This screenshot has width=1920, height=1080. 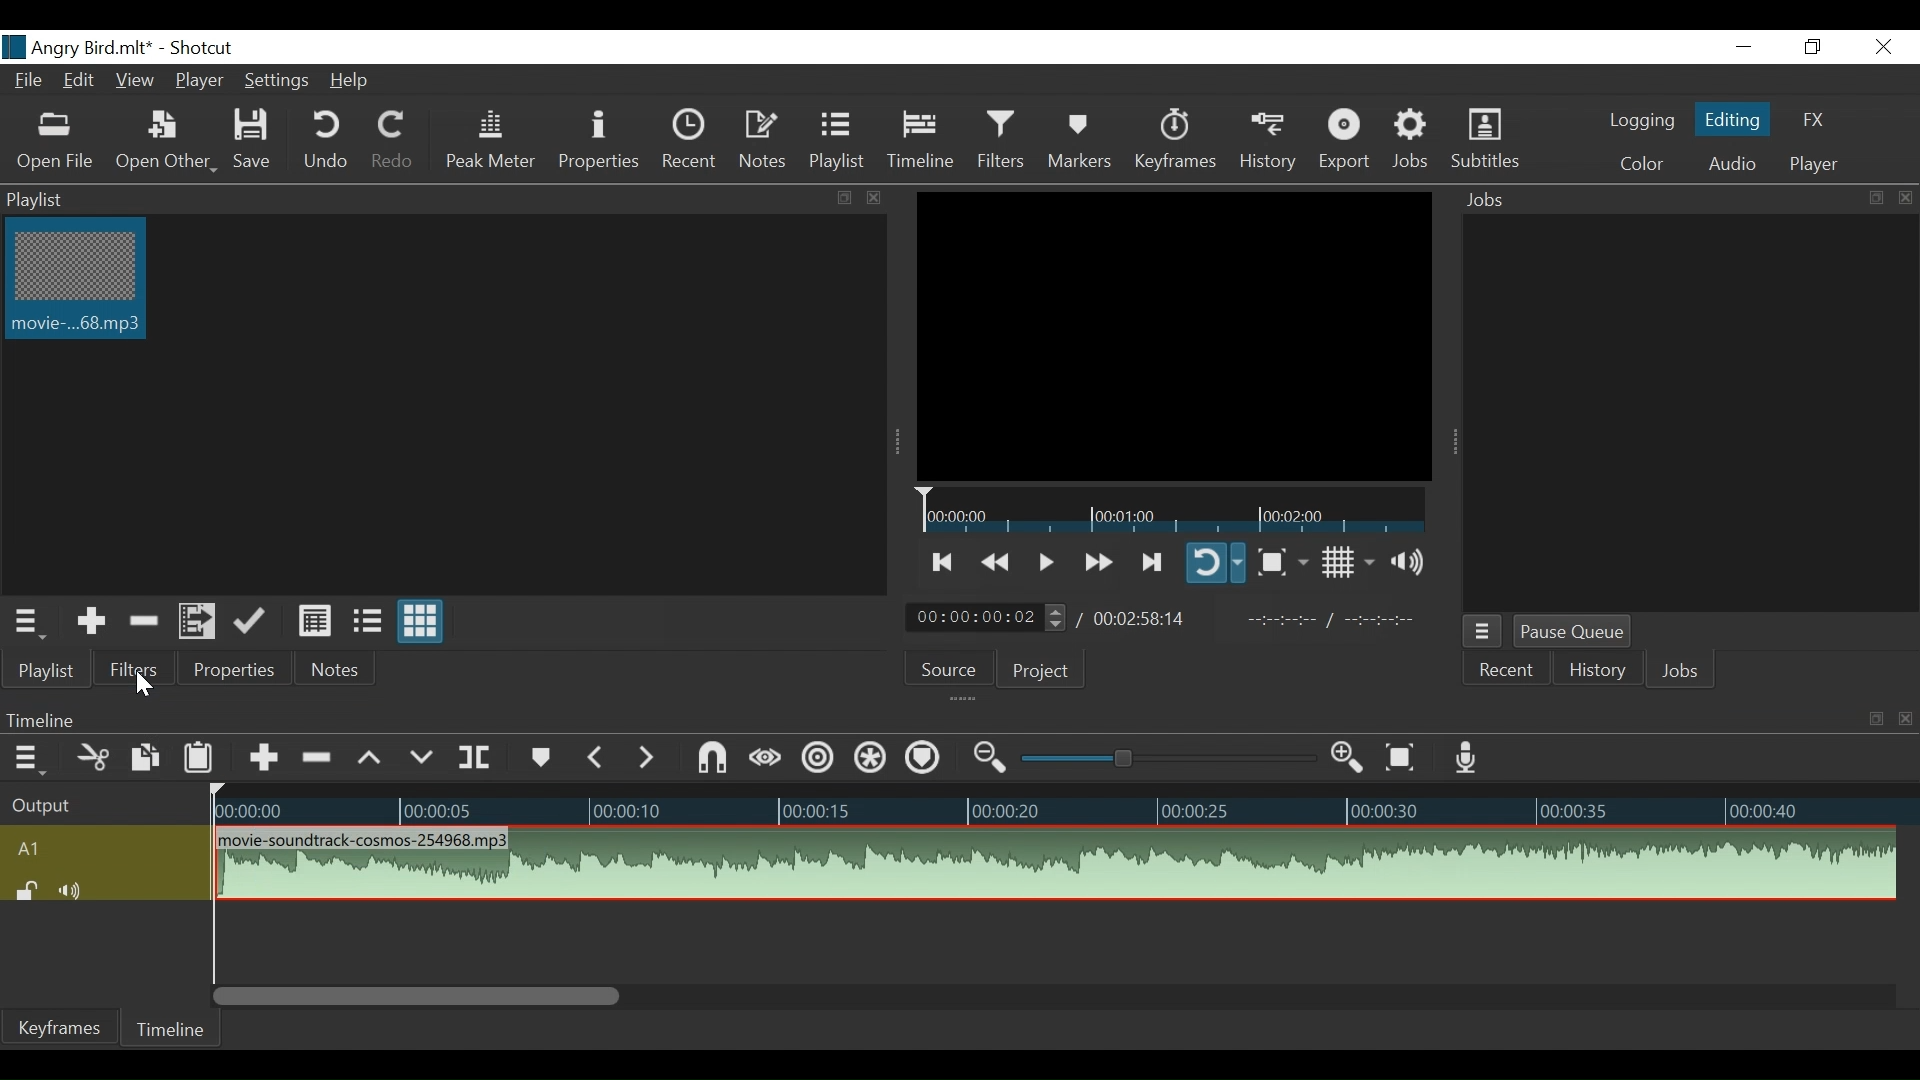 What do you see at coordinates (921, 140) in the screenshot?
I see `Timeline` at bounding box center [921, 140].